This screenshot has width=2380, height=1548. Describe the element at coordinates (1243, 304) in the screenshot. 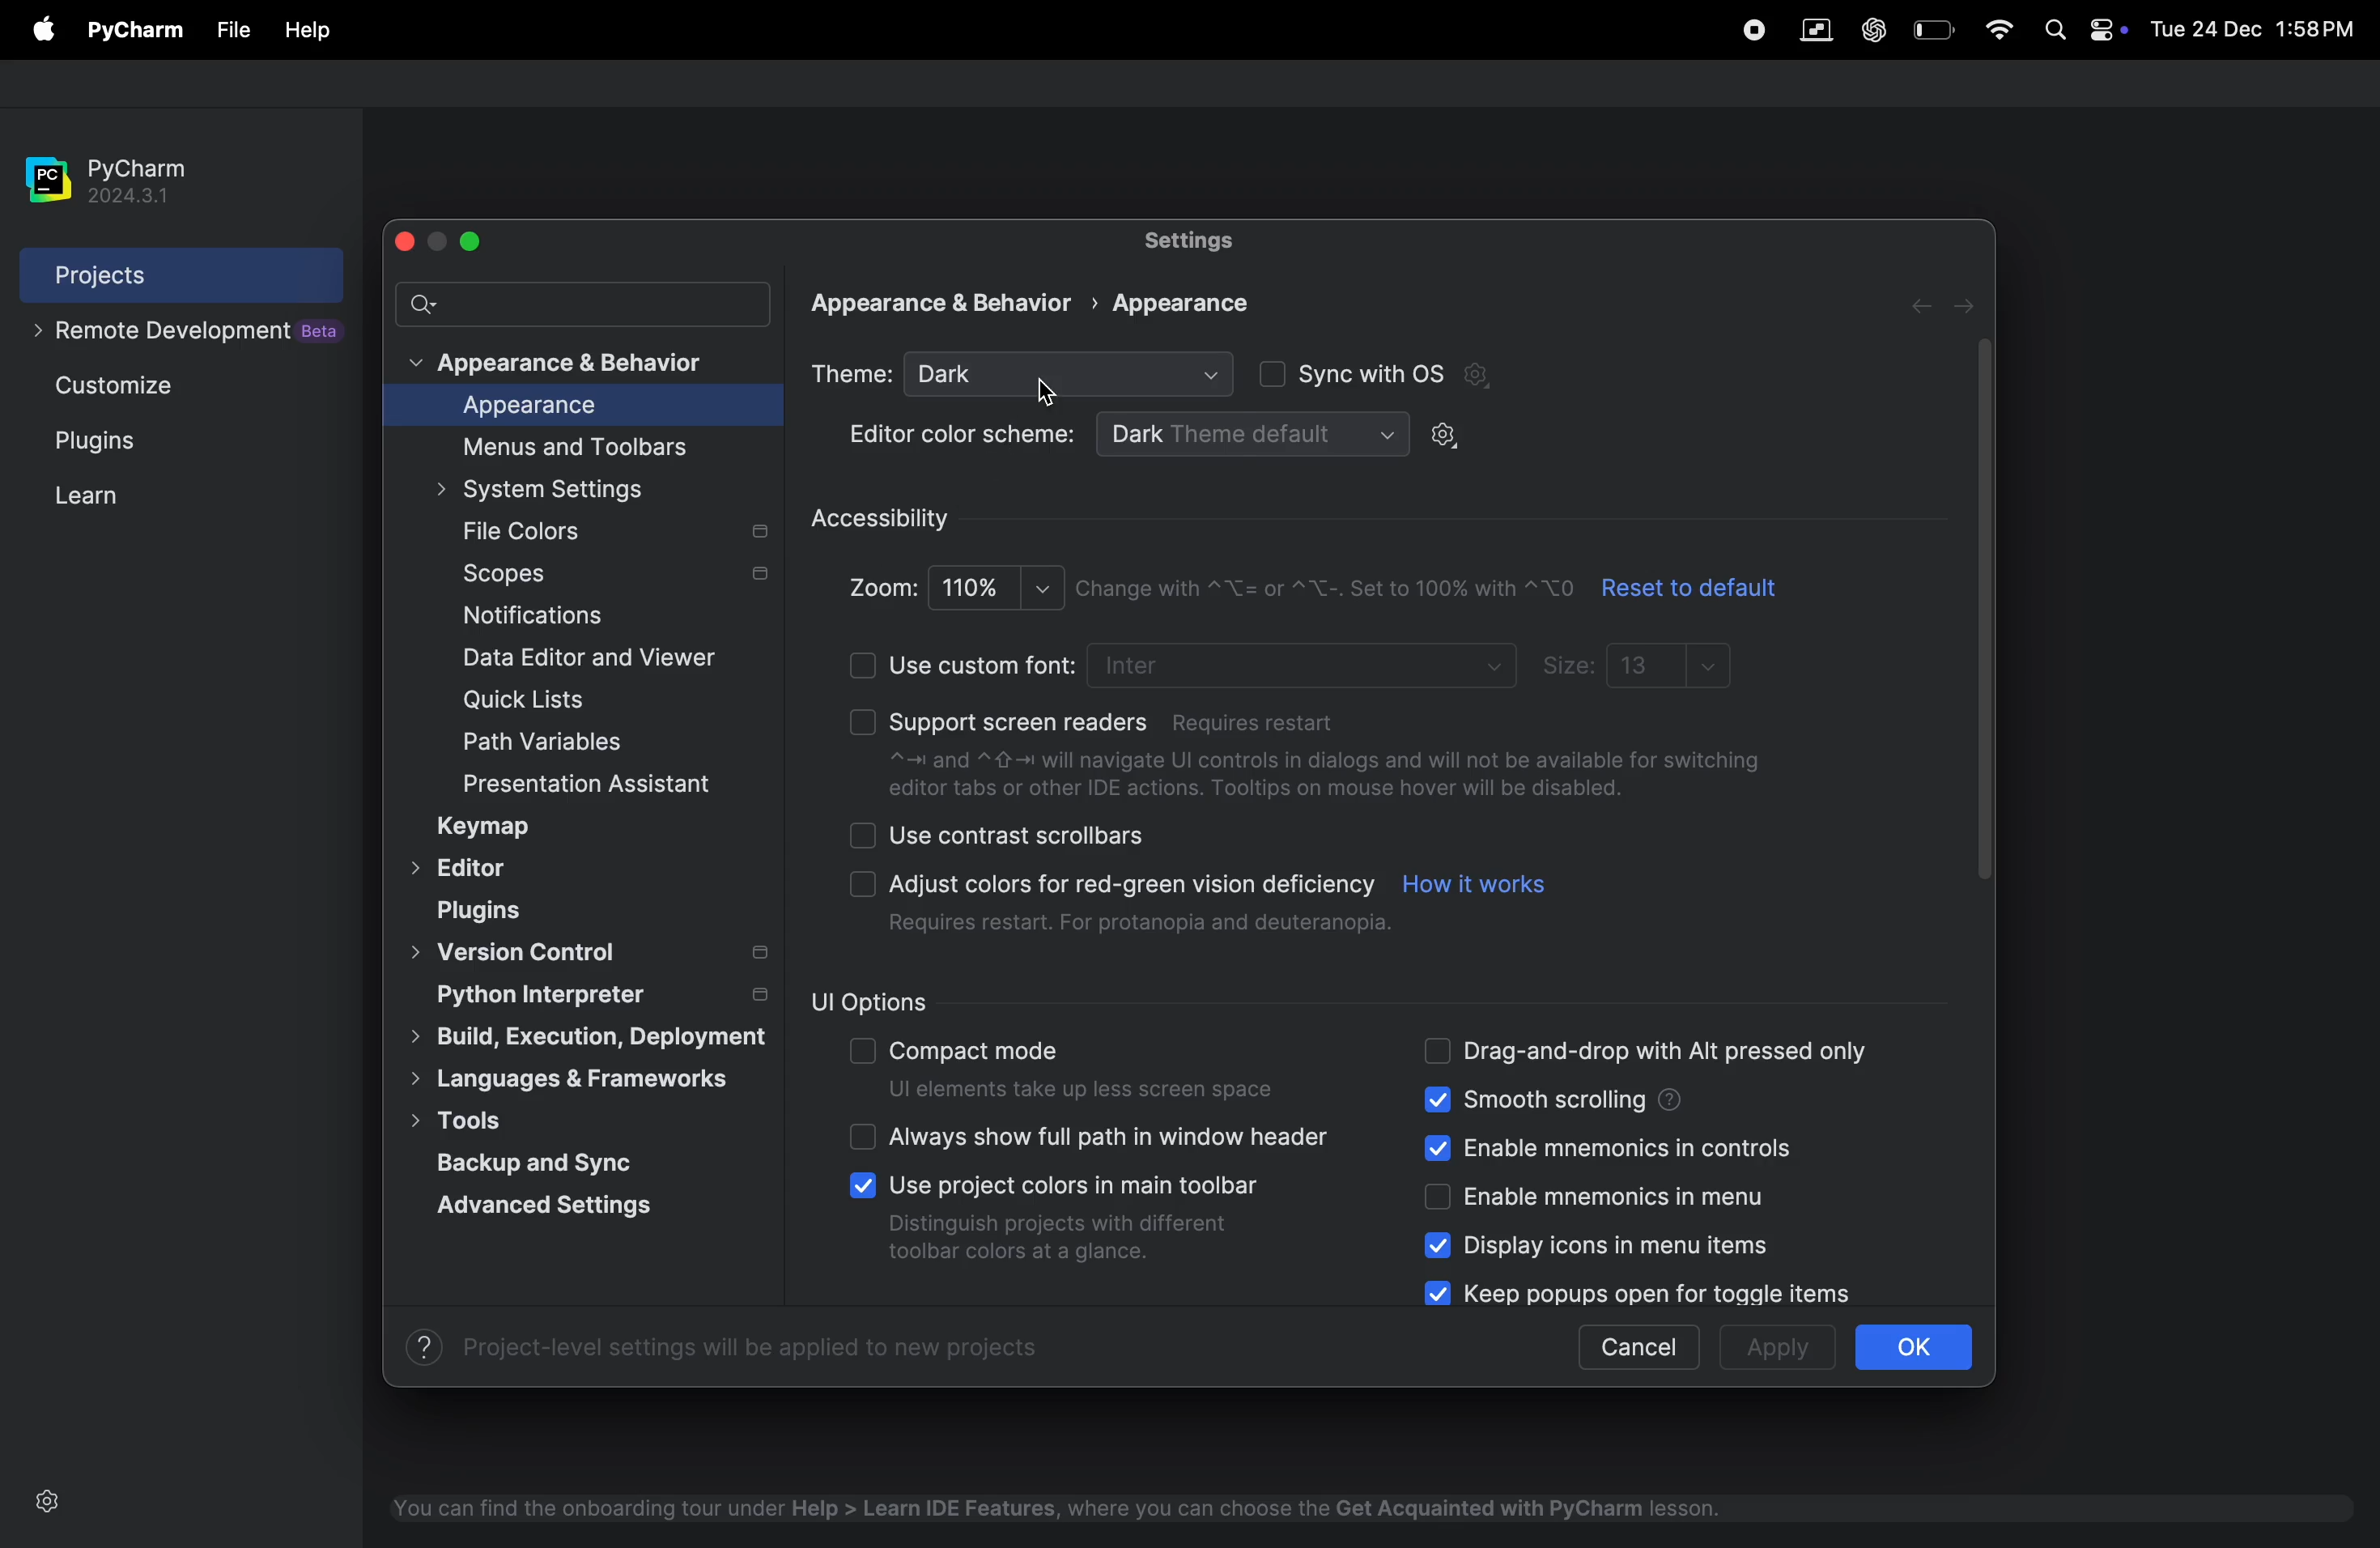

I see `appearance` at that location.